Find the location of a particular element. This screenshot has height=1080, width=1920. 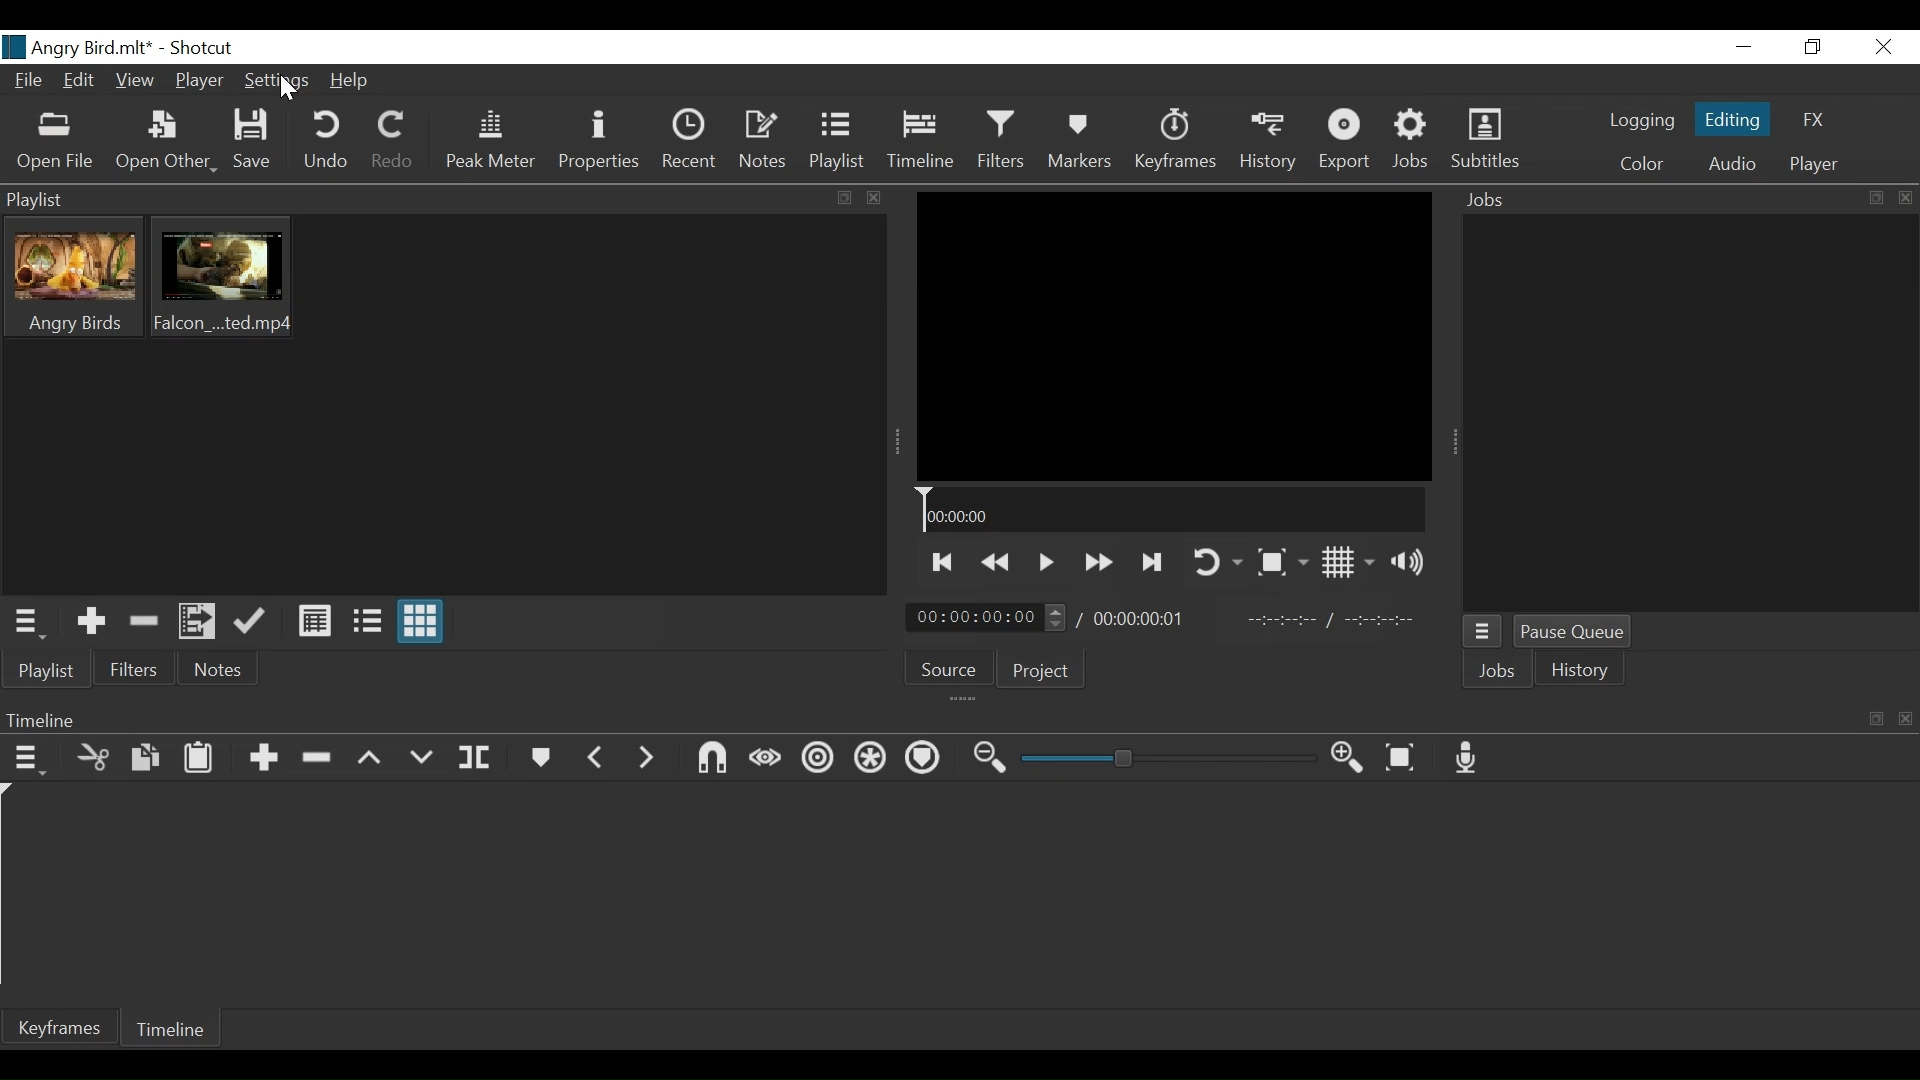

Media Viewer is located at coordinates (1173, 336).